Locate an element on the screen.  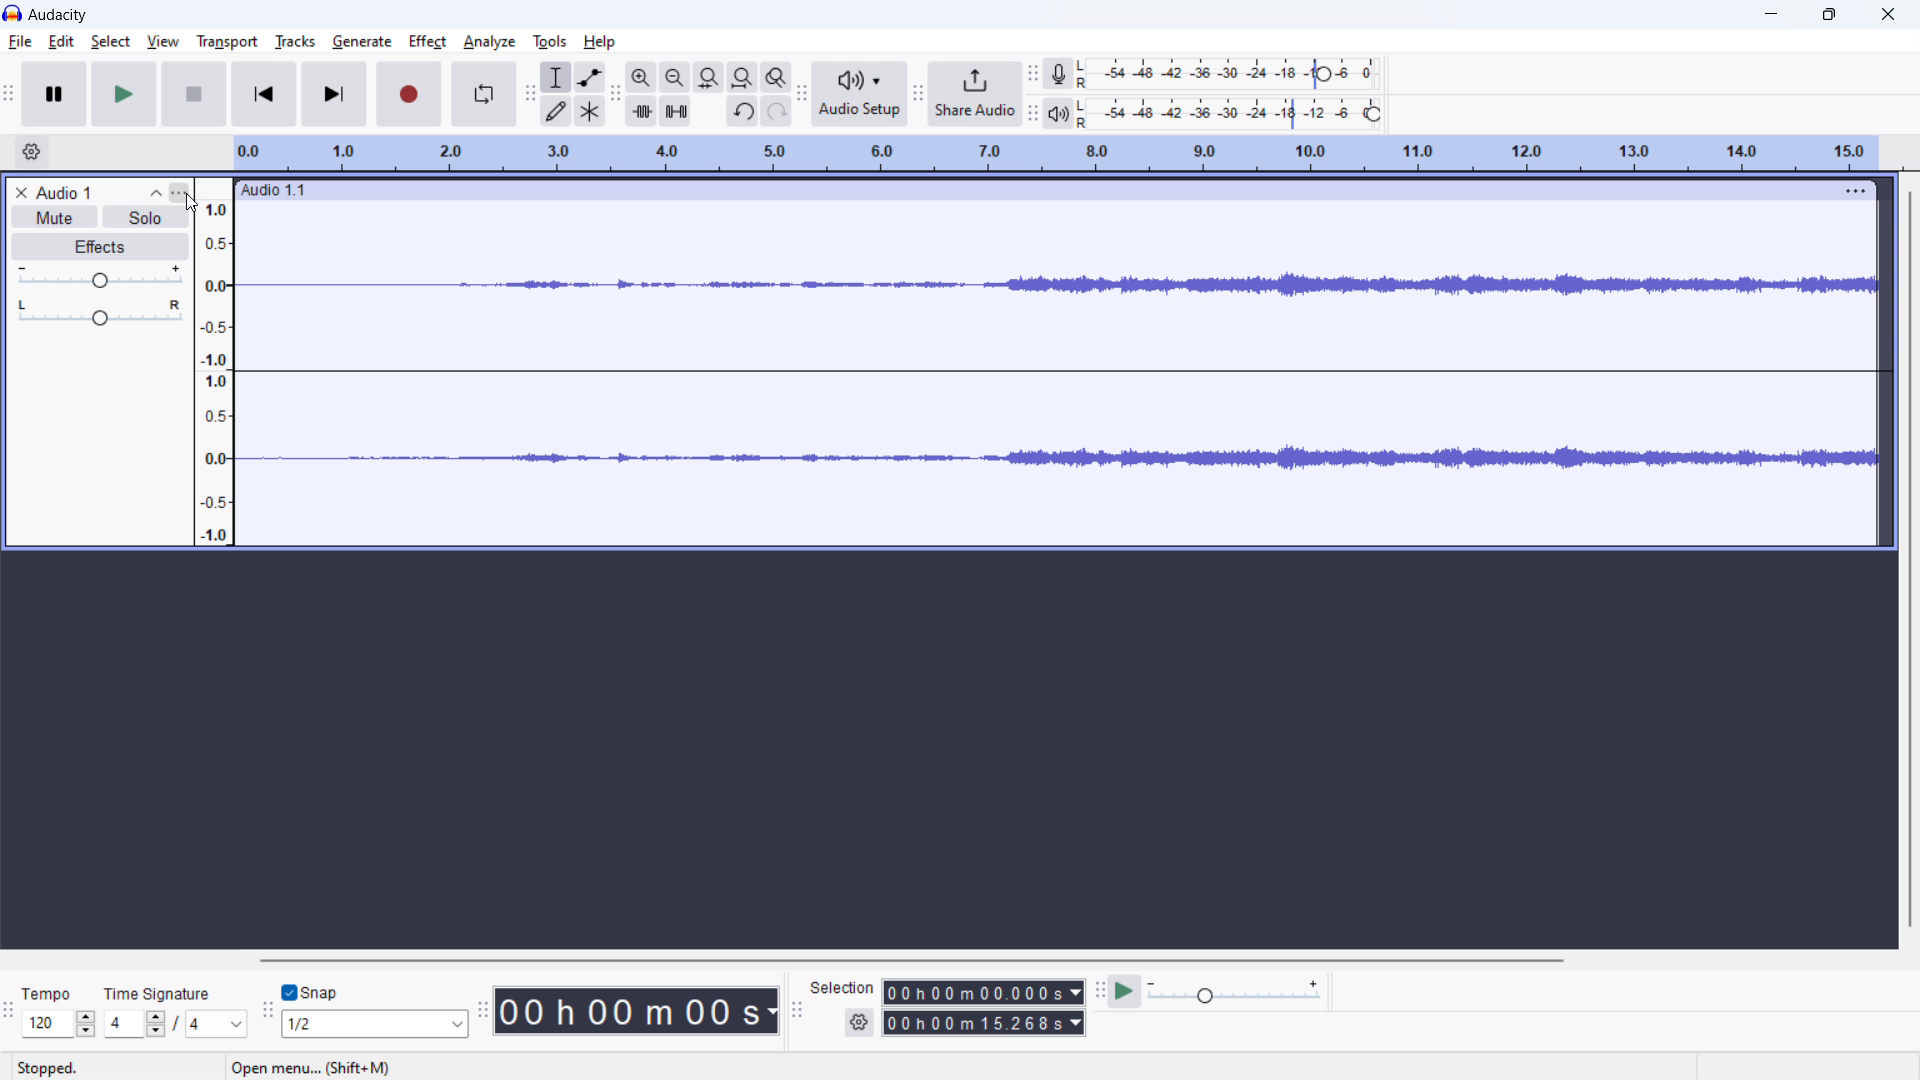
analyze is located at coordinates (489, 43).